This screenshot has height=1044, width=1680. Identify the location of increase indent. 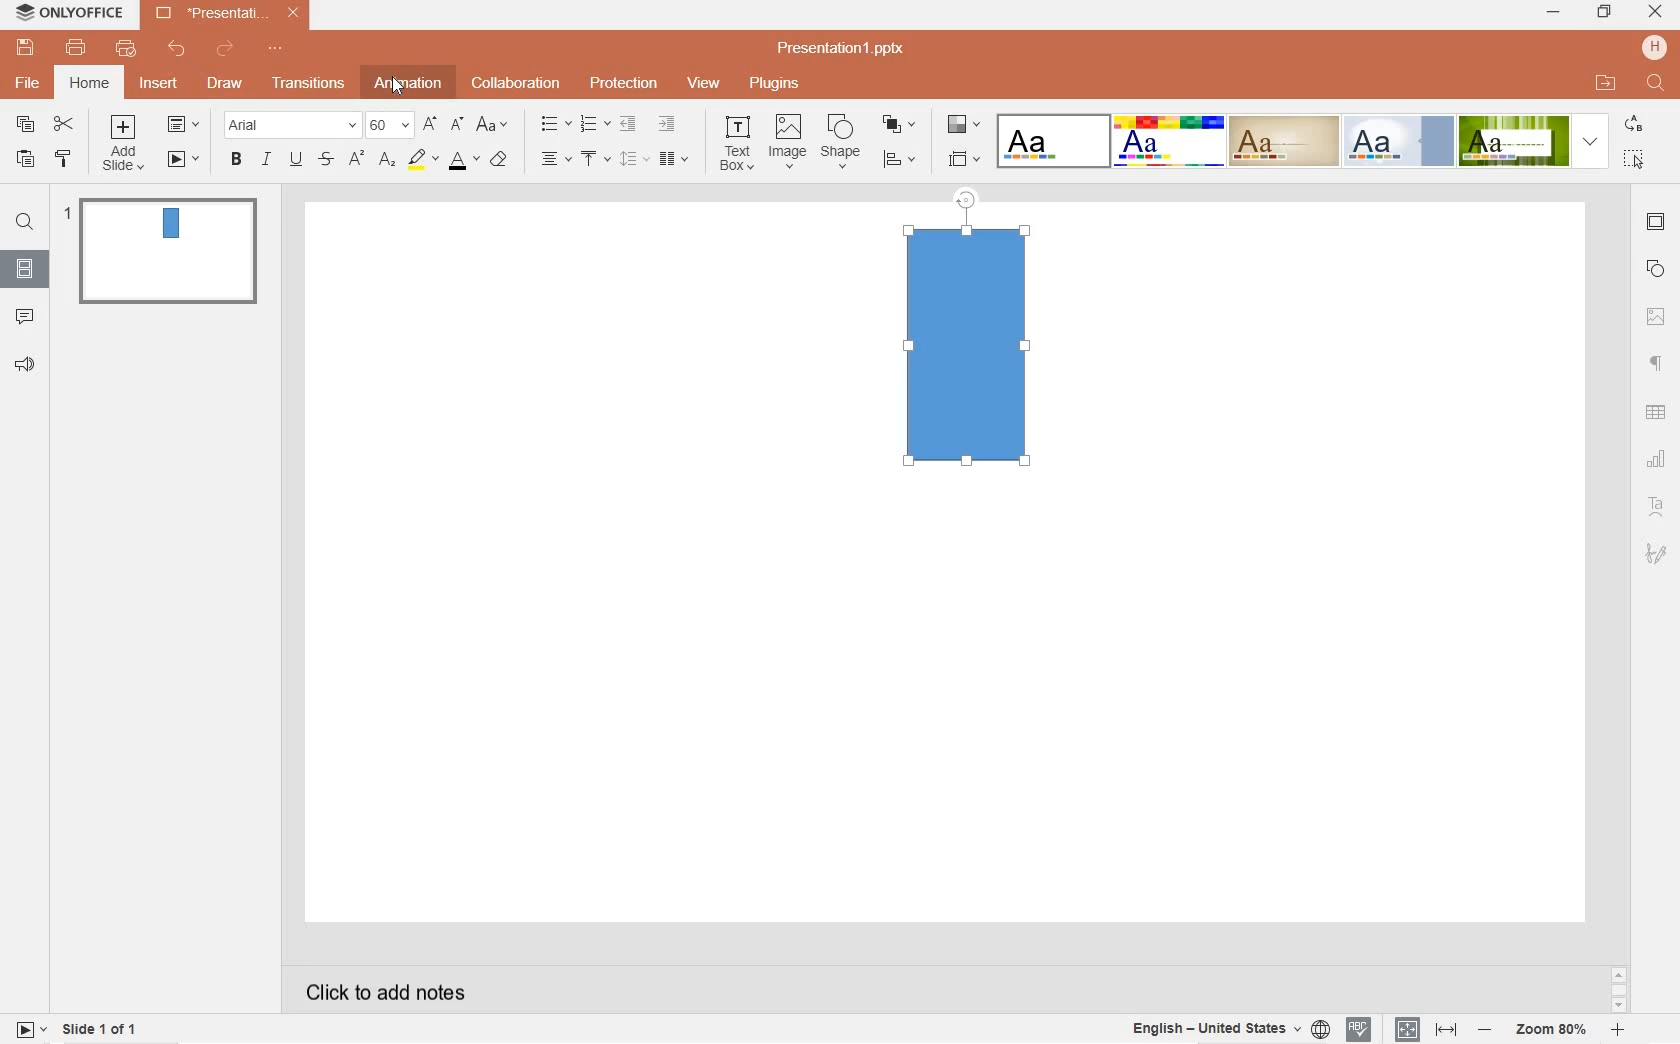
(668, 125).